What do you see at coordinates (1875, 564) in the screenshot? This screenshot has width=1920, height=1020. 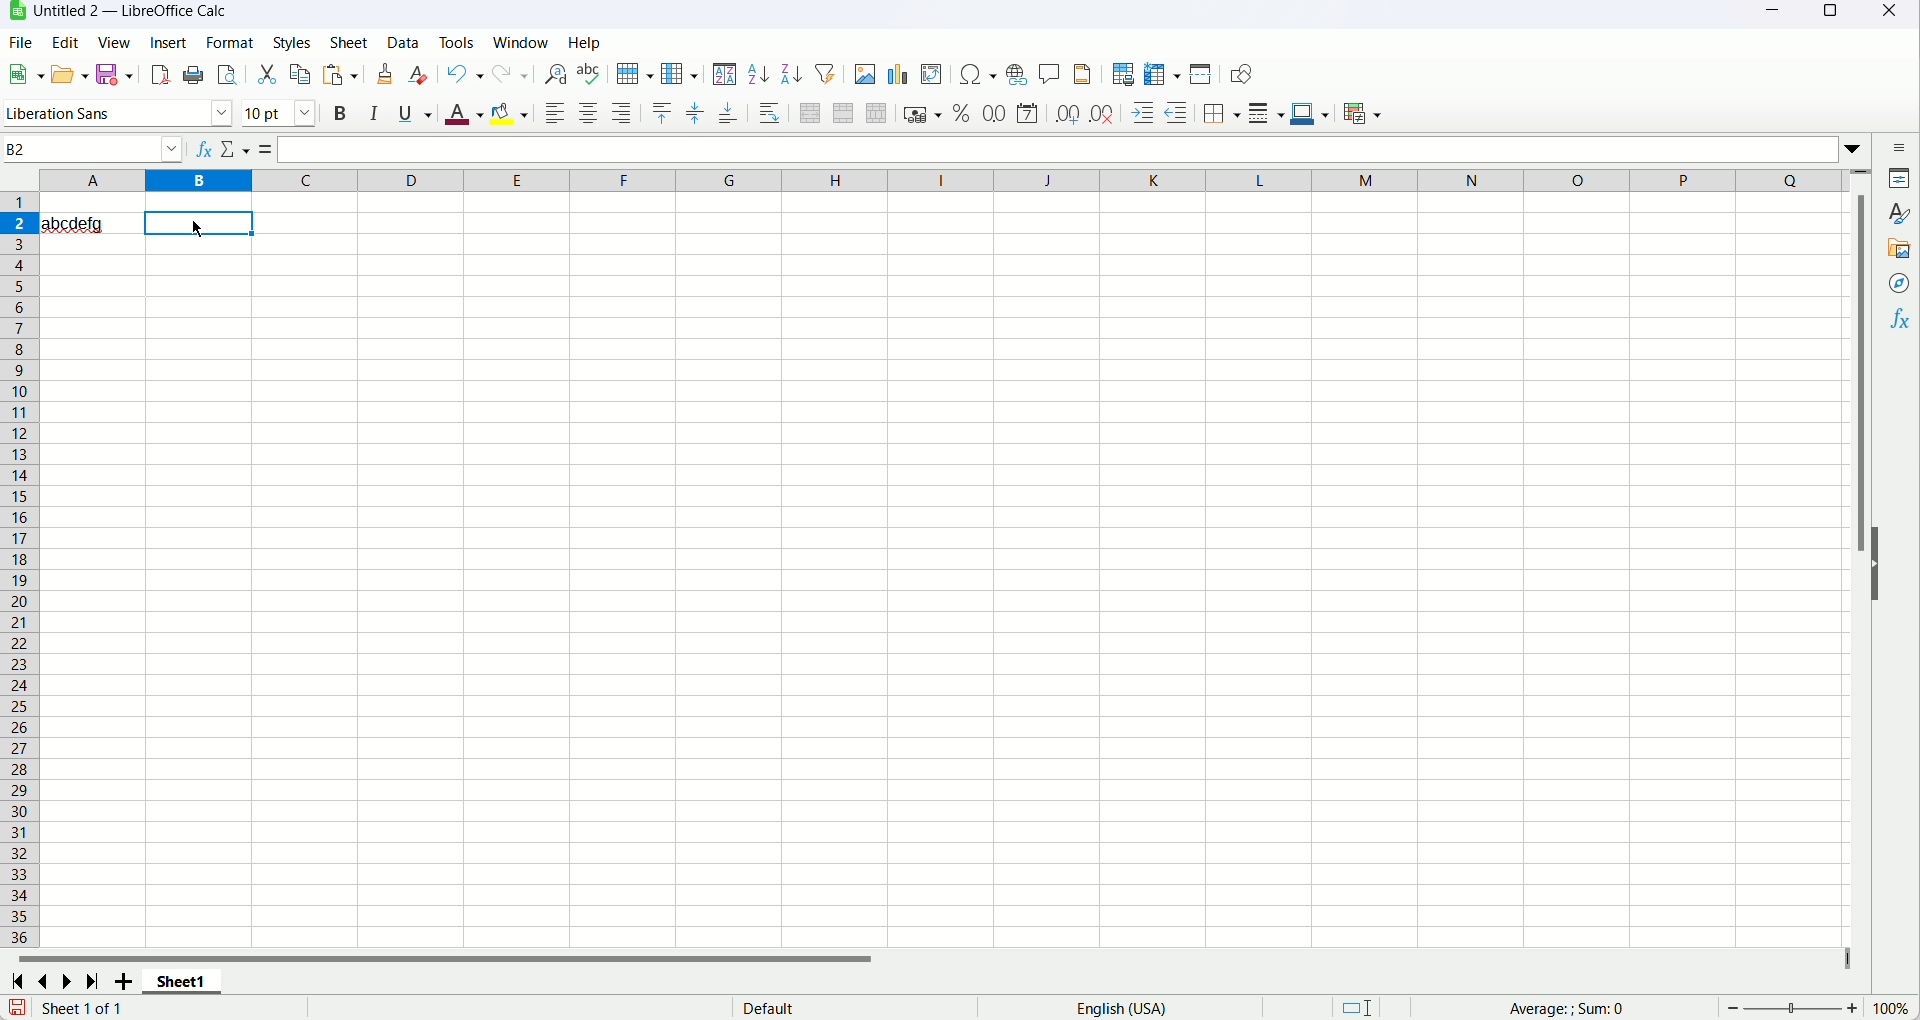 I see `hide` at bounding box center [1875, 564].